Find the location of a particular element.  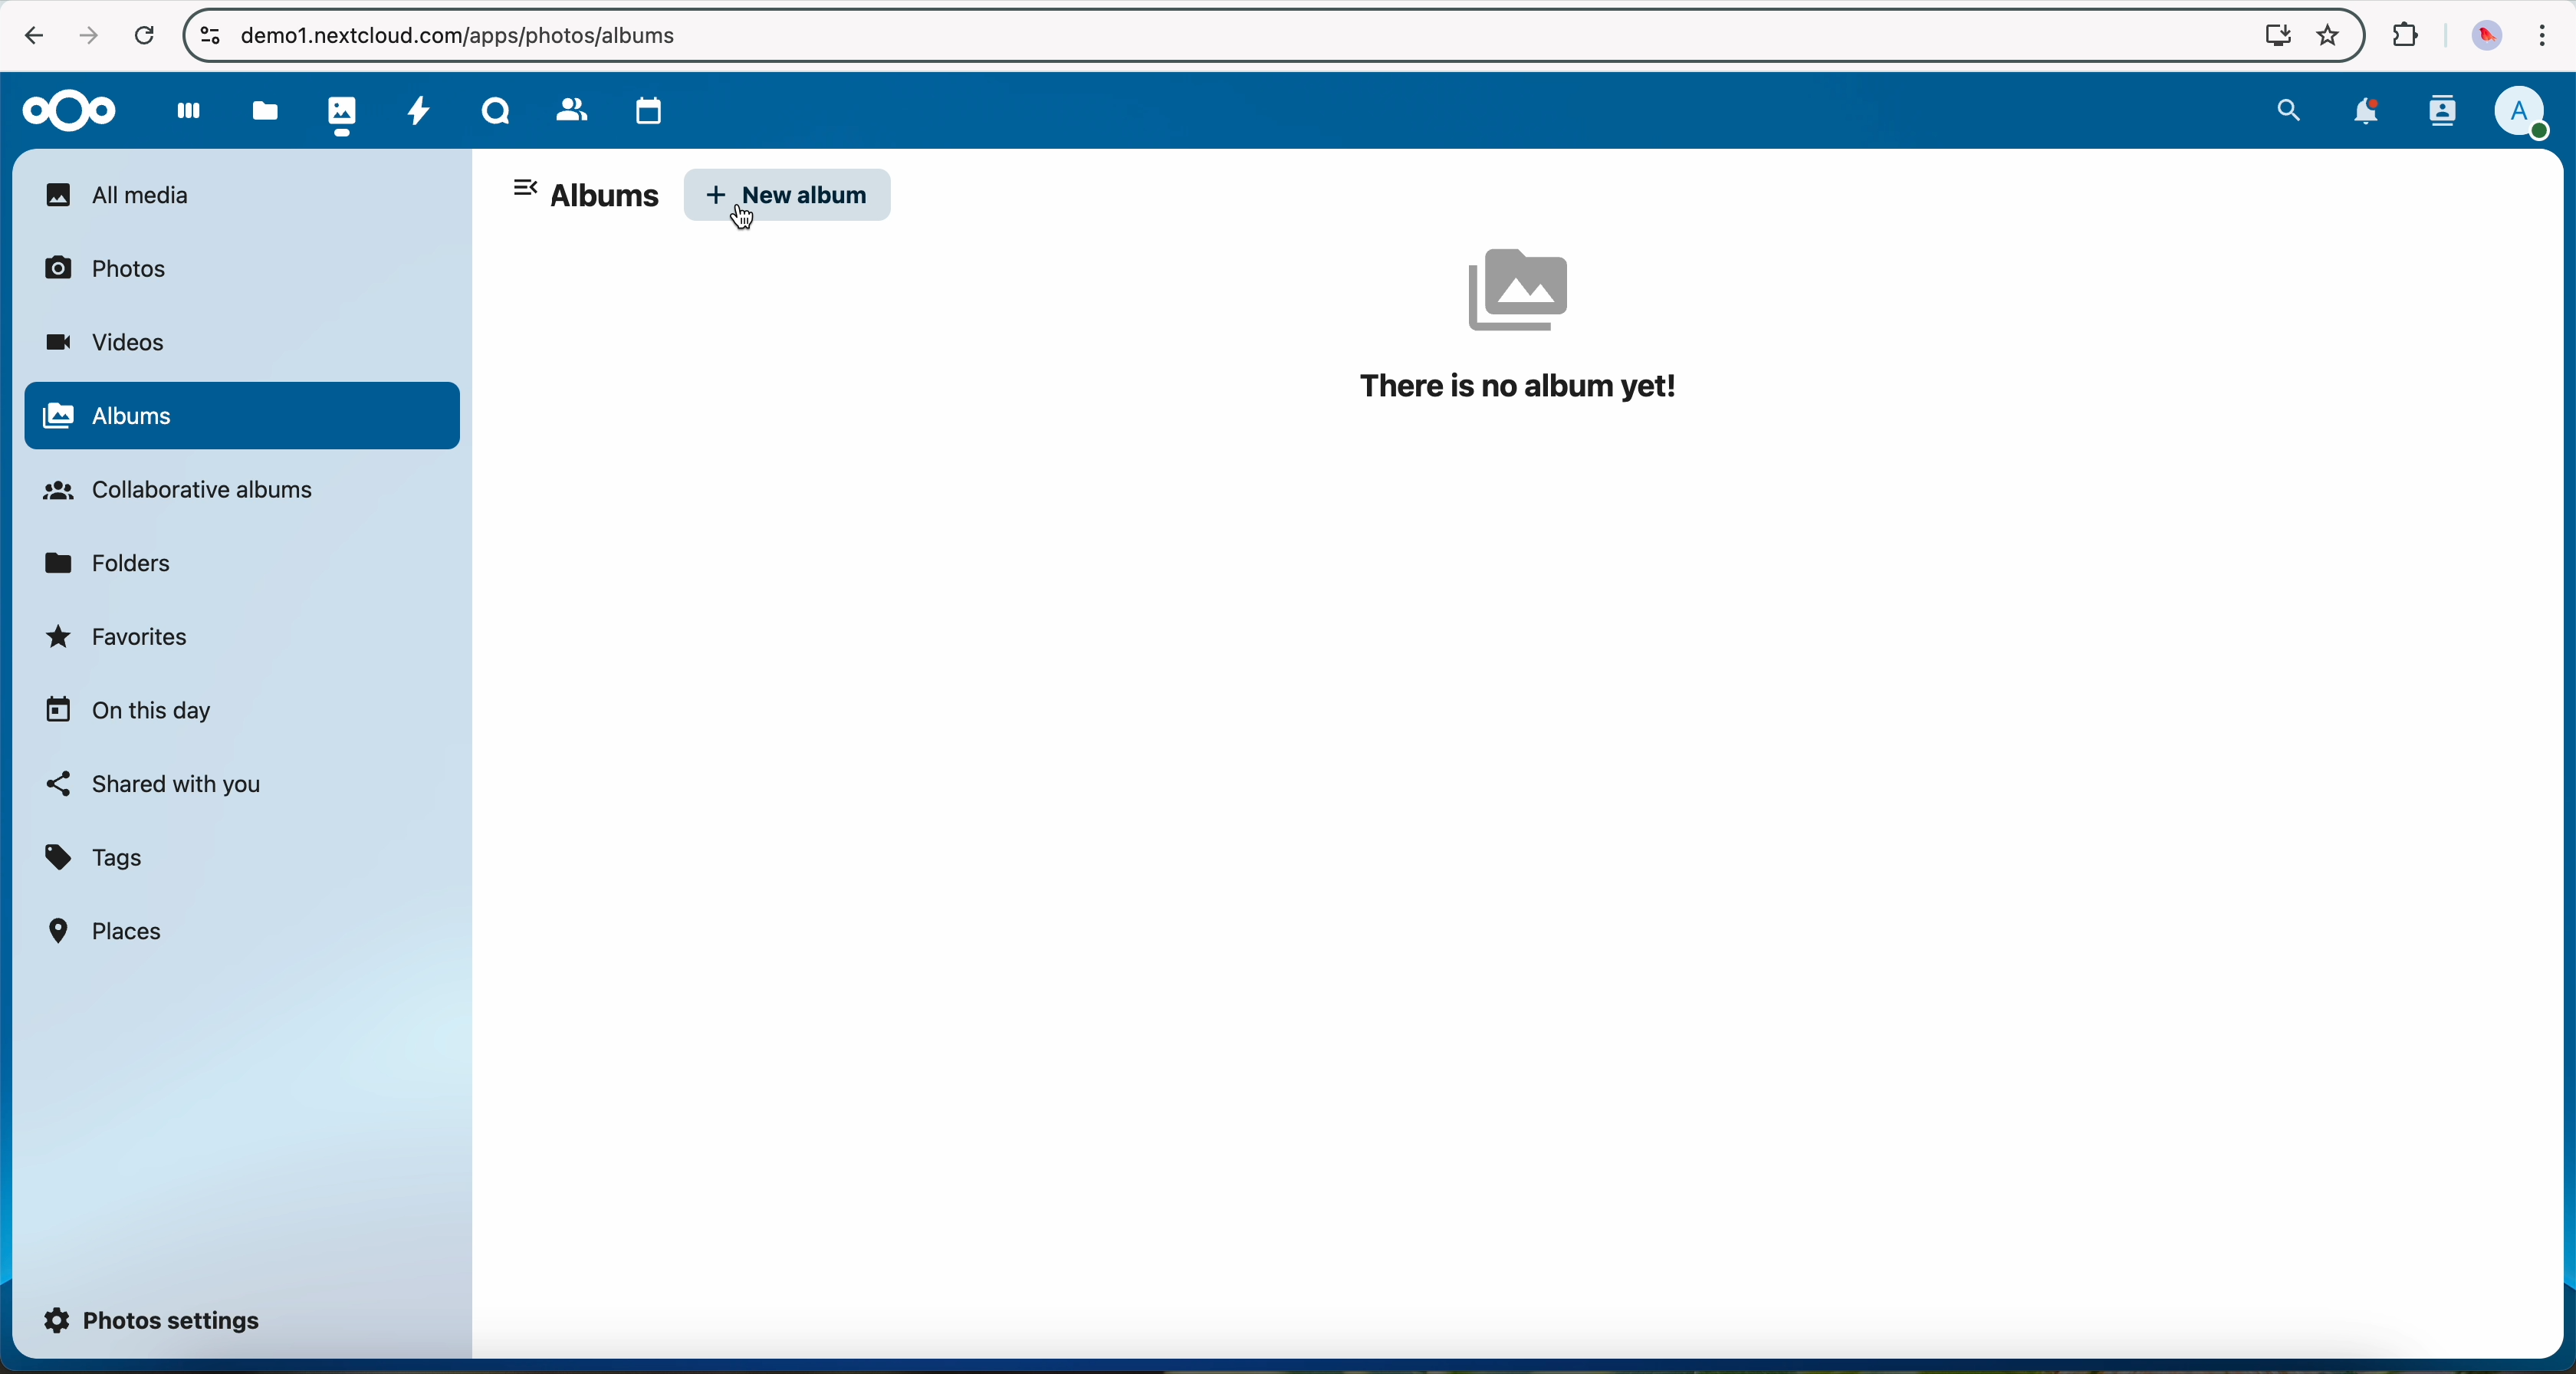

navigate foward is located at coordinates (84, 35).